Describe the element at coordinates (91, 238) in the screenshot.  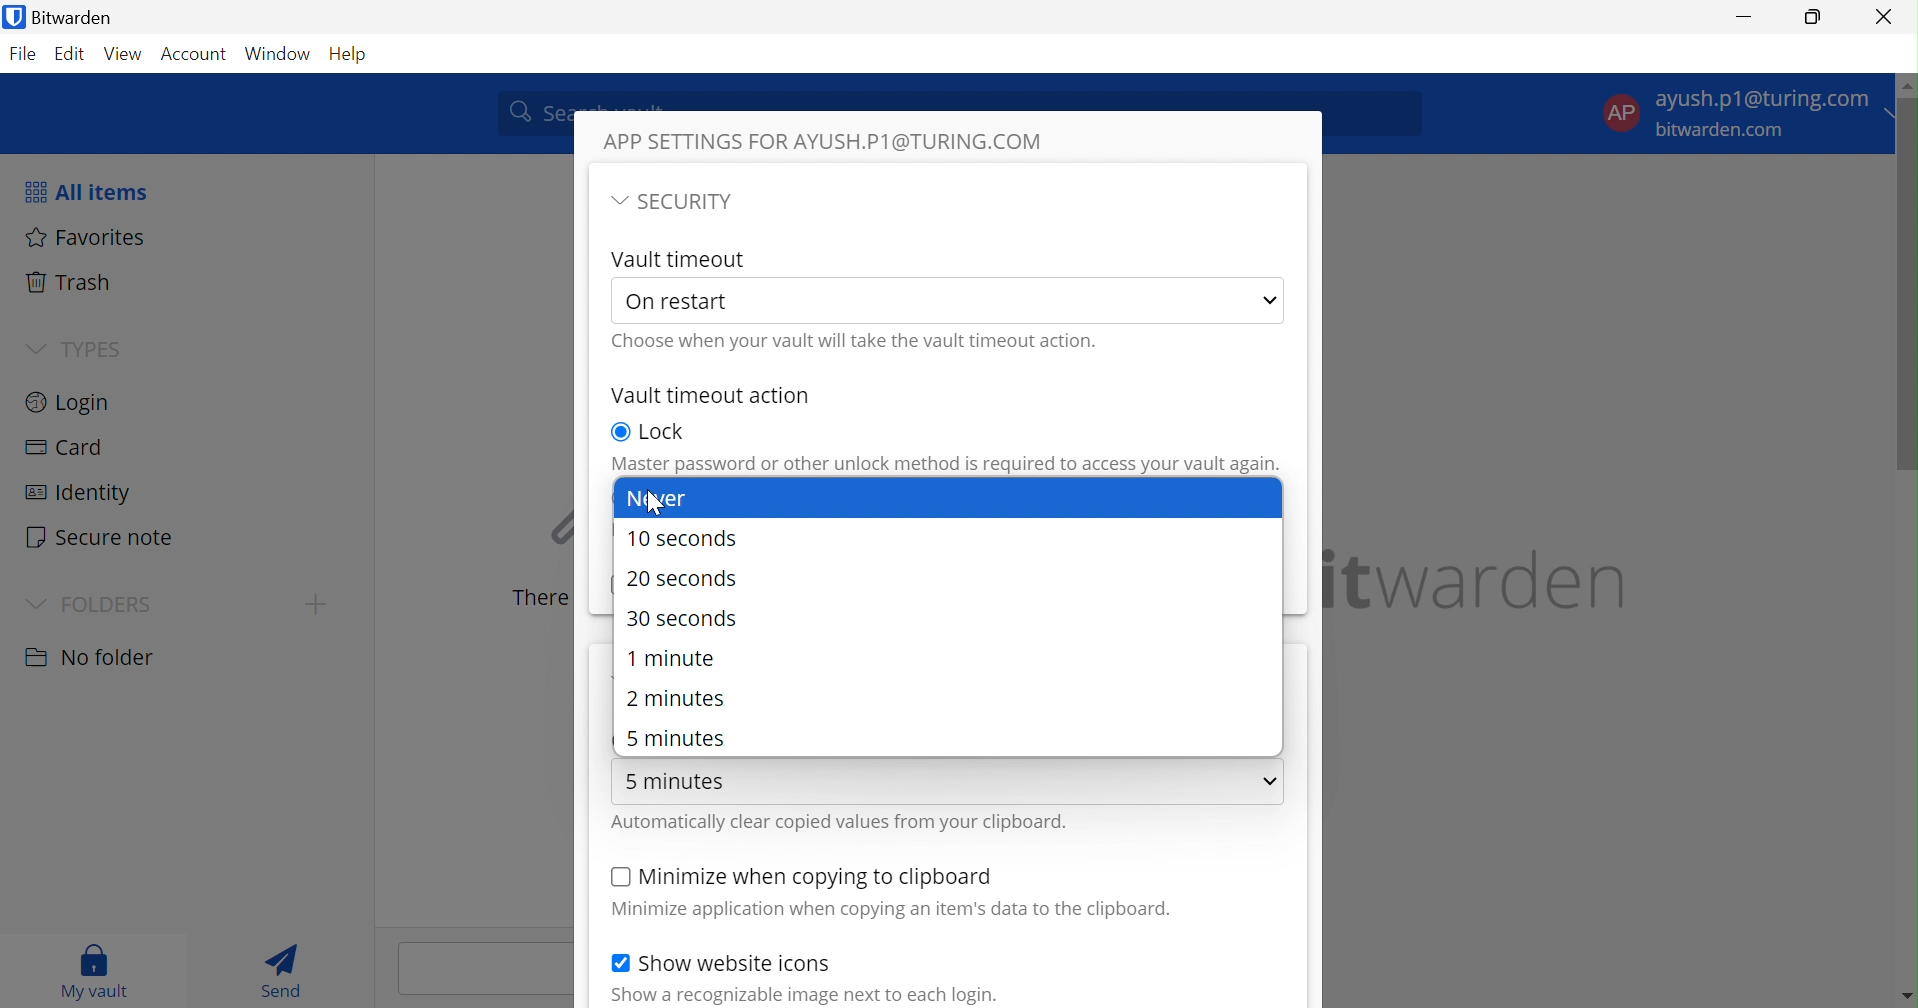
I see `Favorites` at that location.